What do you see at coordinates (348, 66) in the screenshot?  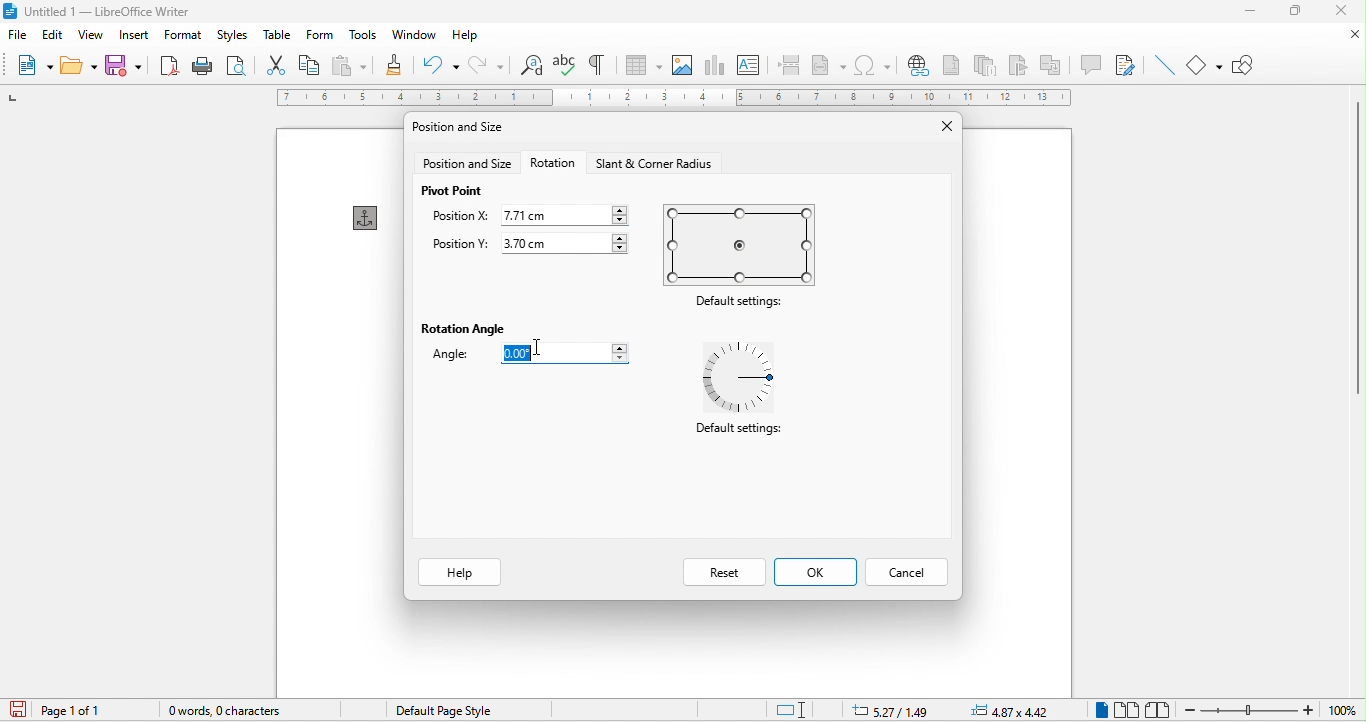 I see `paste` at bounding box center [348, 66].